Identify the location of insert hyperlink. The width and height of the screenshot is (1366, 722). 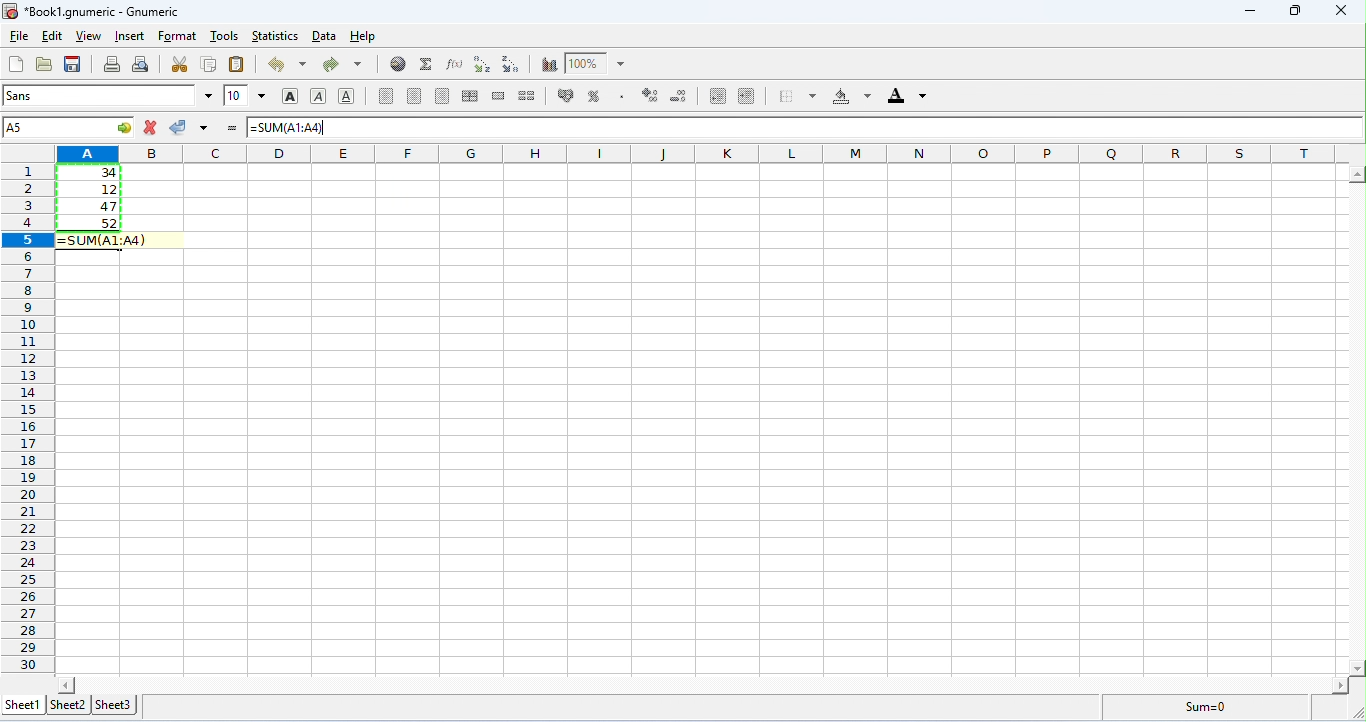
(399, 63).